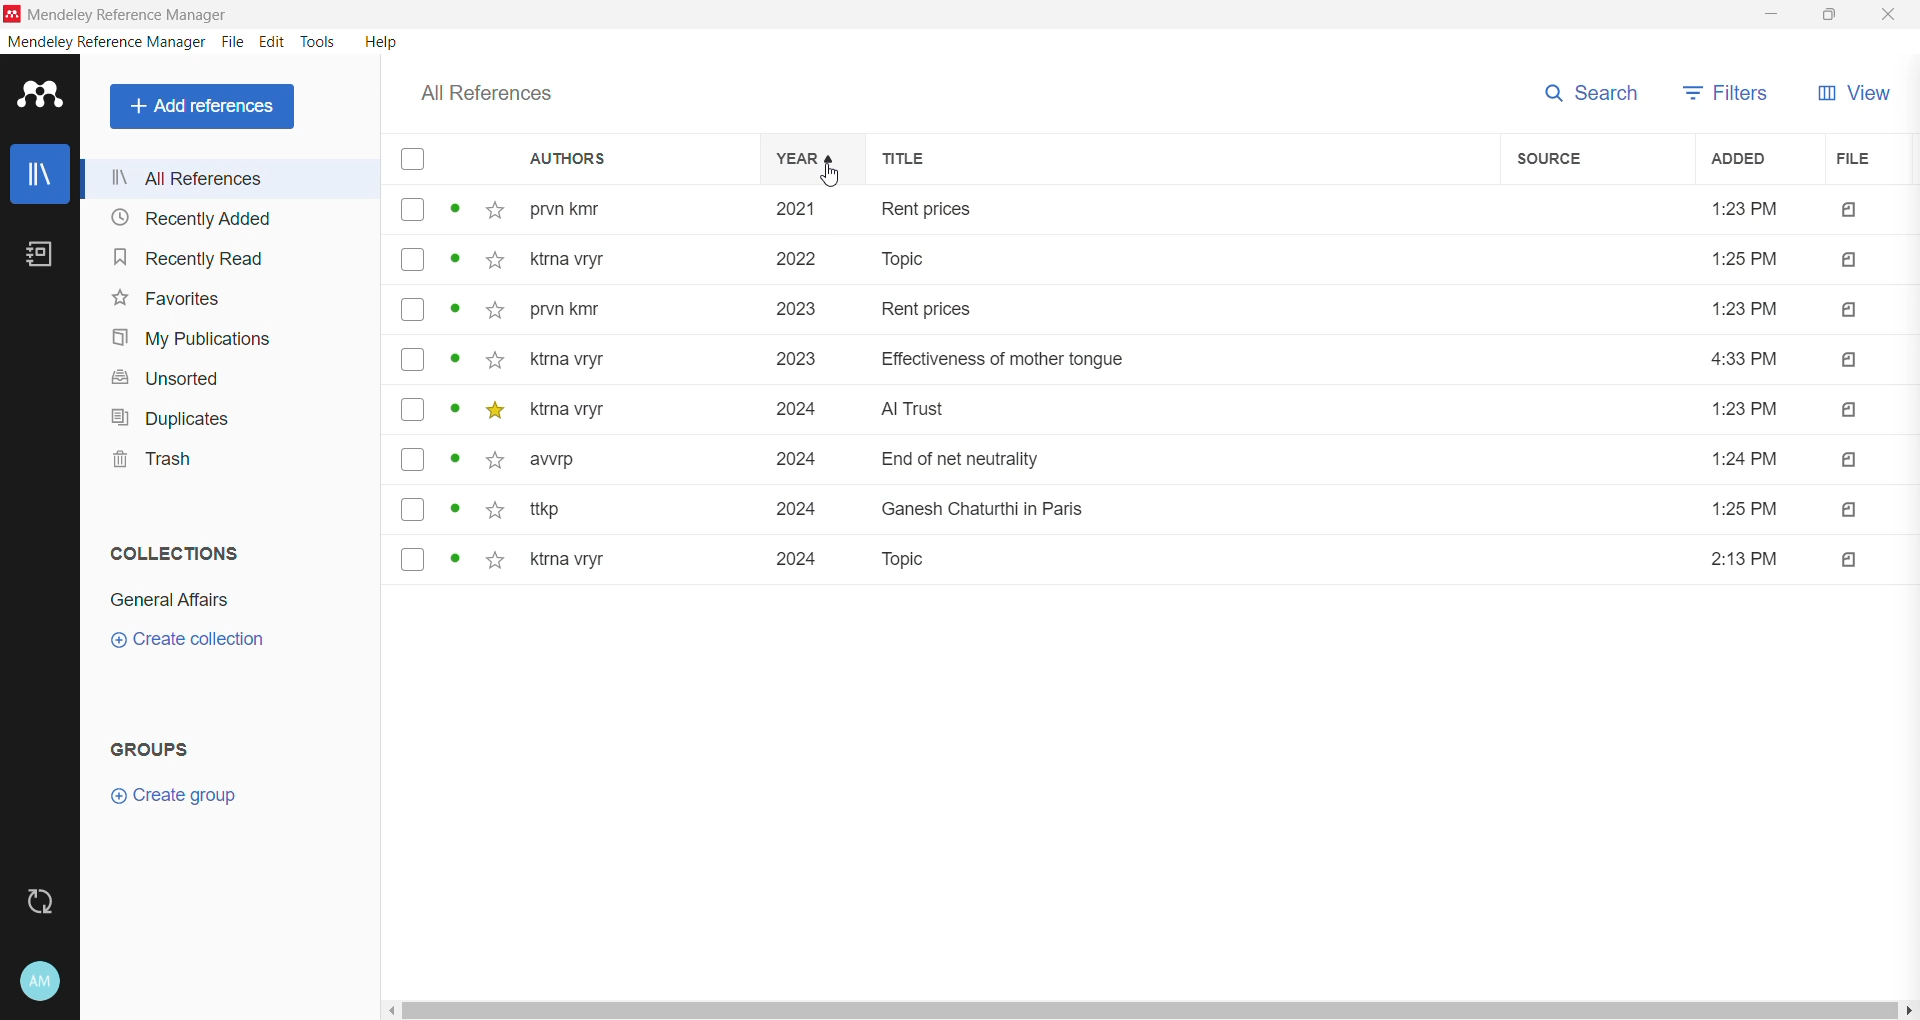  Describe the element at coordinates (496, 211) in the screenshot. I see `click to add to favorites` at that location.